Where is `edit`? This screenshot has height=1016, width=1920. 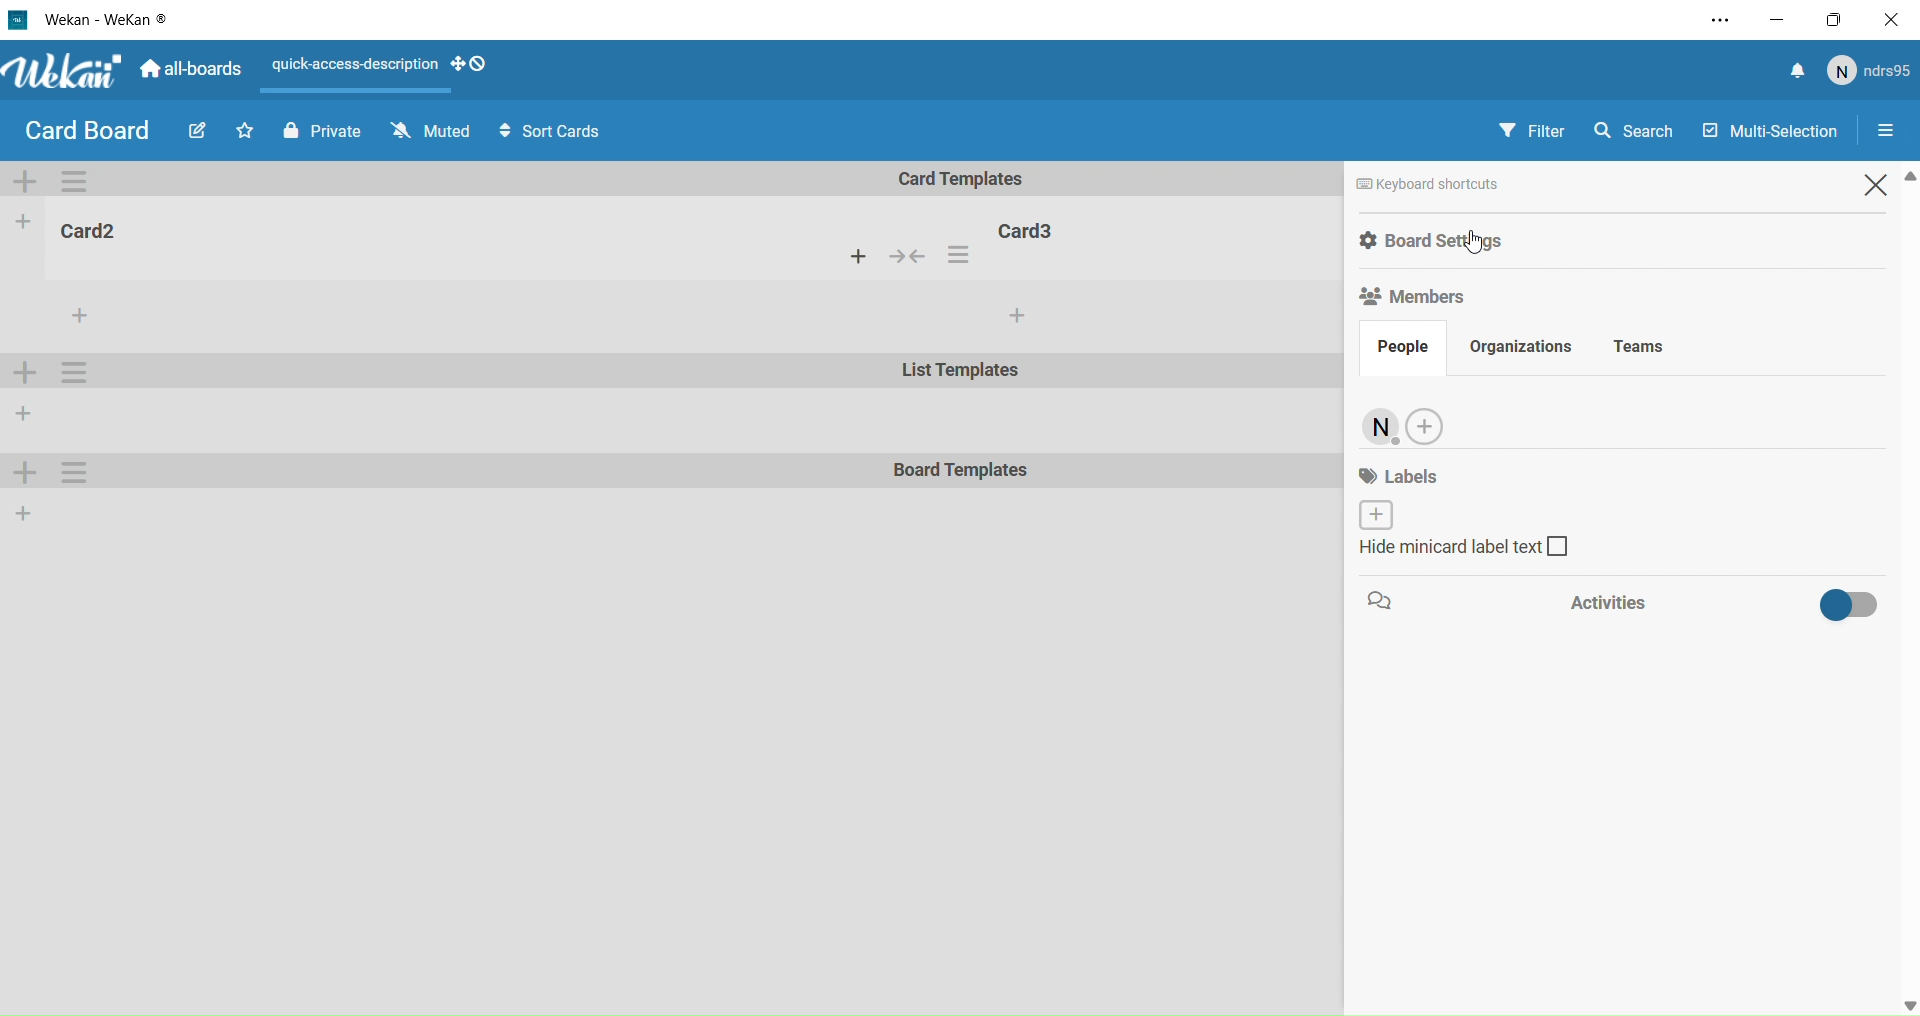 edit is located at coordinates (194, 134).